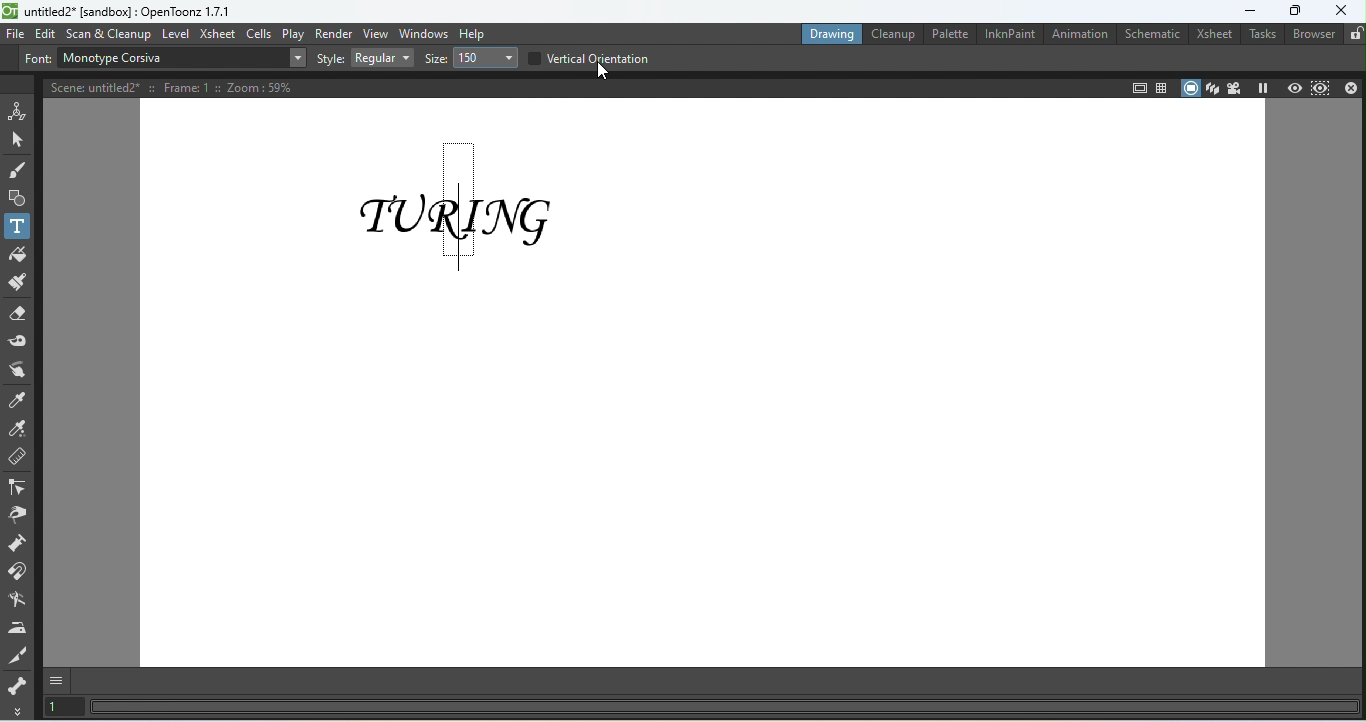 This screenshot has width=1366, height=722. What do you see at coordinates (1236, 88) in the screenshot?
I see `Camera view` at bounding box center [1236, 88].